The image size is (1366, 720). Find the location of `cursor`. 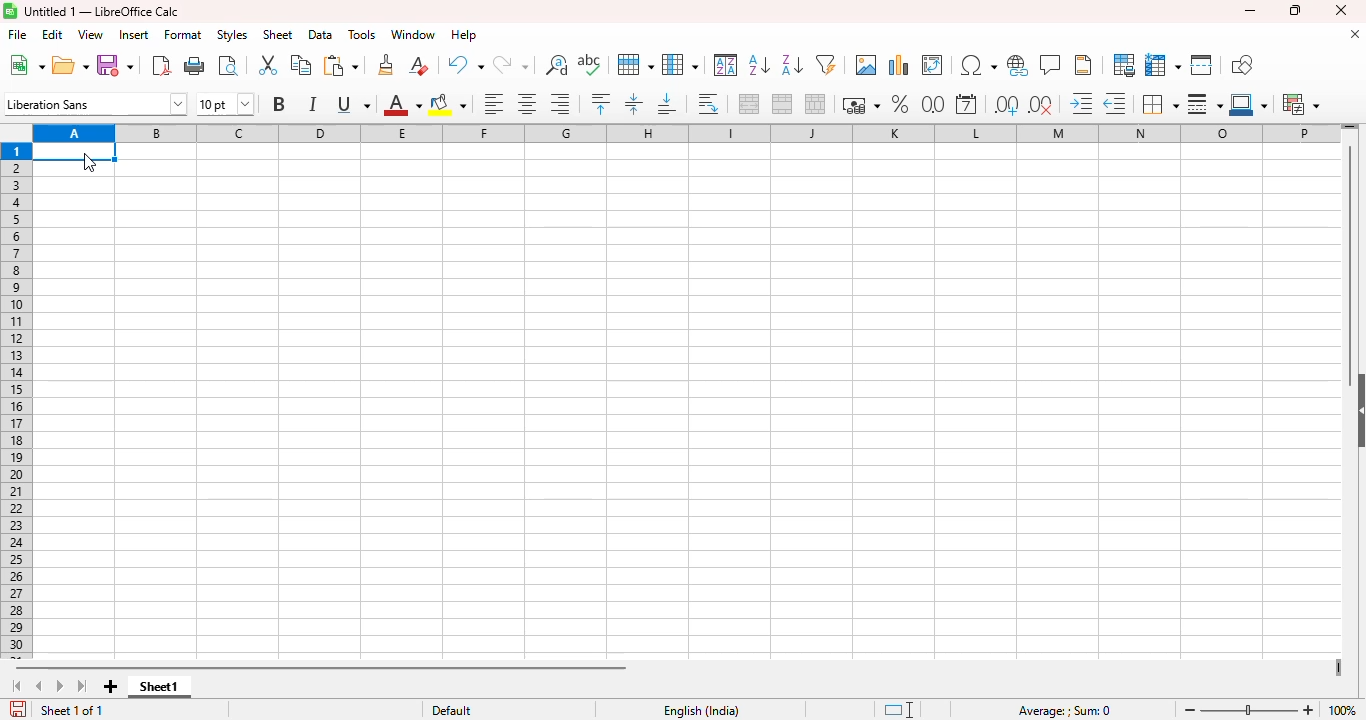

cursor is located at coordinates (90, 163).